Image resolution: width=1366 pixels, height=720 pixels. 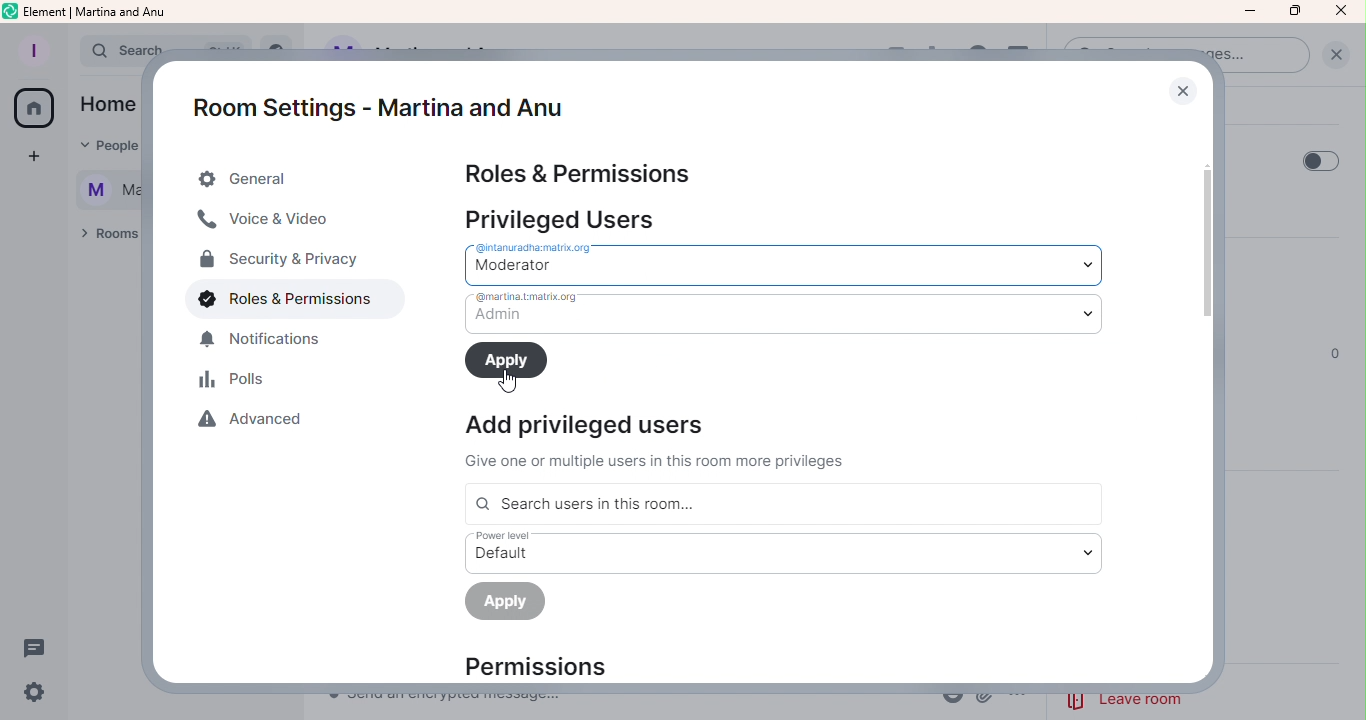 I want to click on Search, so click(x=108, y=51).